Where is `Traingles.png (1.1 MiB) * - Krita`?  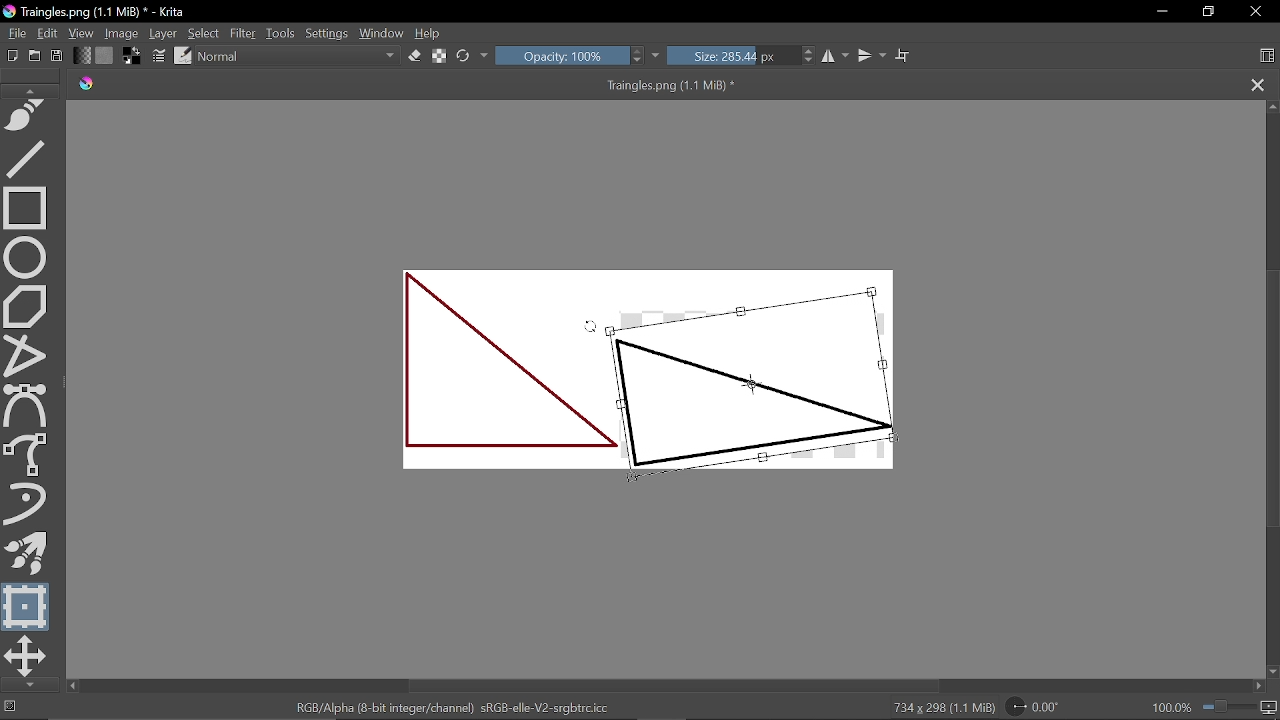
Traingles.png (1.1 MiB) * - Krita is located at coordinates (98, 13).